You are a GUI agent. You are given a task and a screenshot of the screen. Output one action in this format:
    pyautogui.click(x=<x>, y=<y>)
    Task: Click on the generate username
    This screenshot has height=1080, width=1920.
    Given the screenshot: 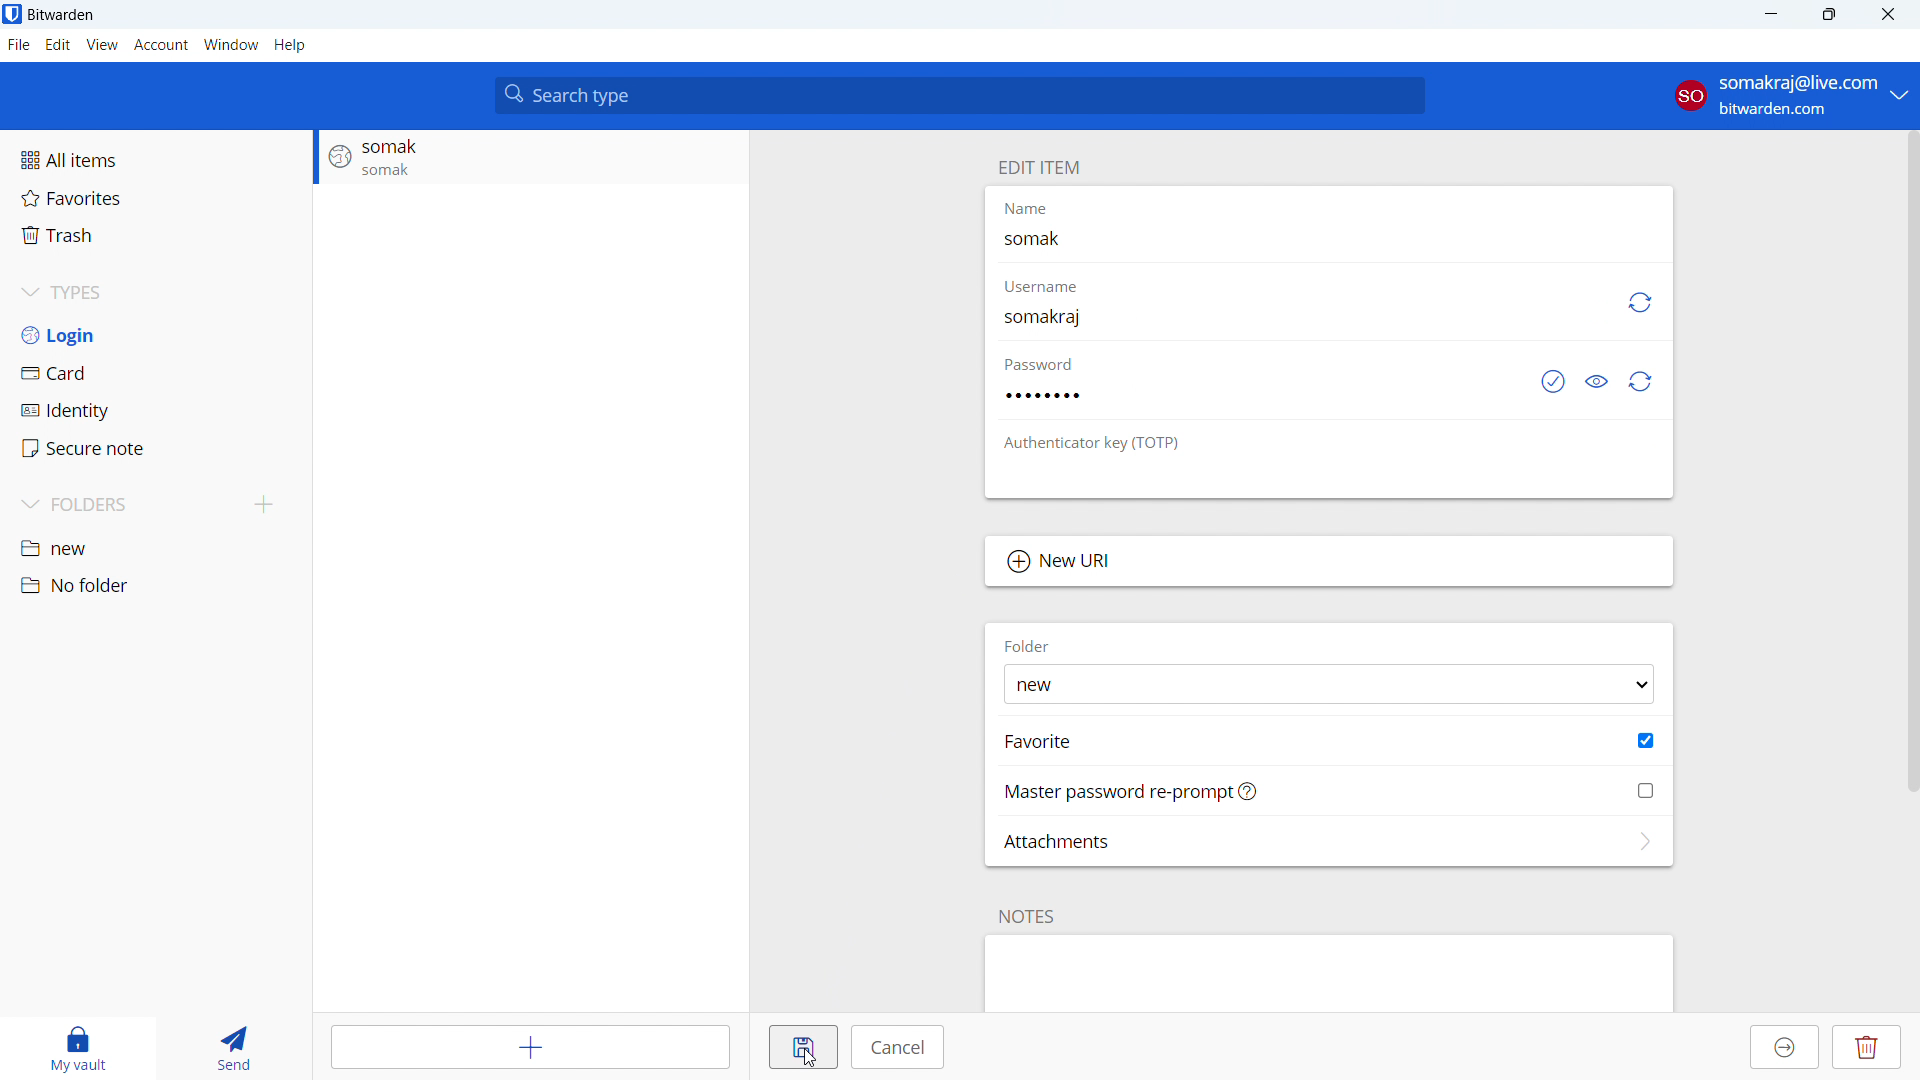 What is the action you would take?
    pyautogui.click(x=1638, y=303)
    